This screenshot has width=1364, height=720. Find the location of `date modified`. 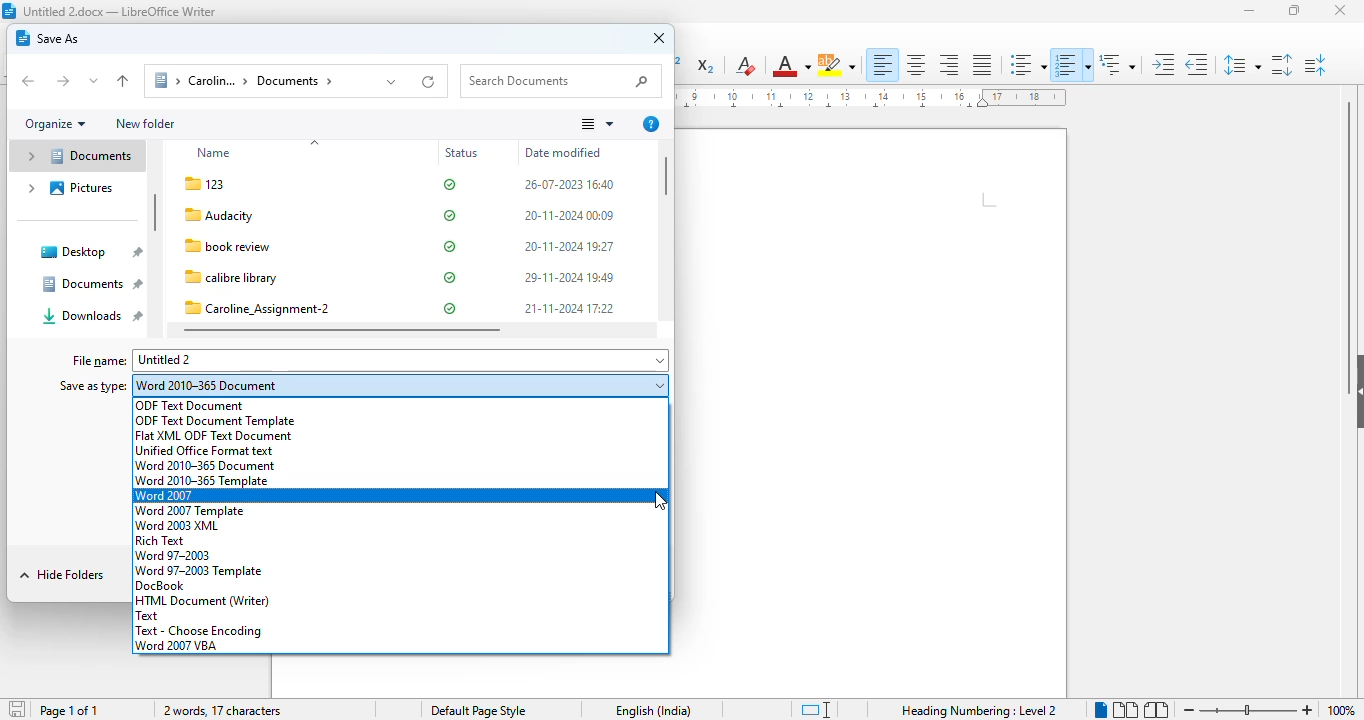

date modified is located at coordinates (563, 152).